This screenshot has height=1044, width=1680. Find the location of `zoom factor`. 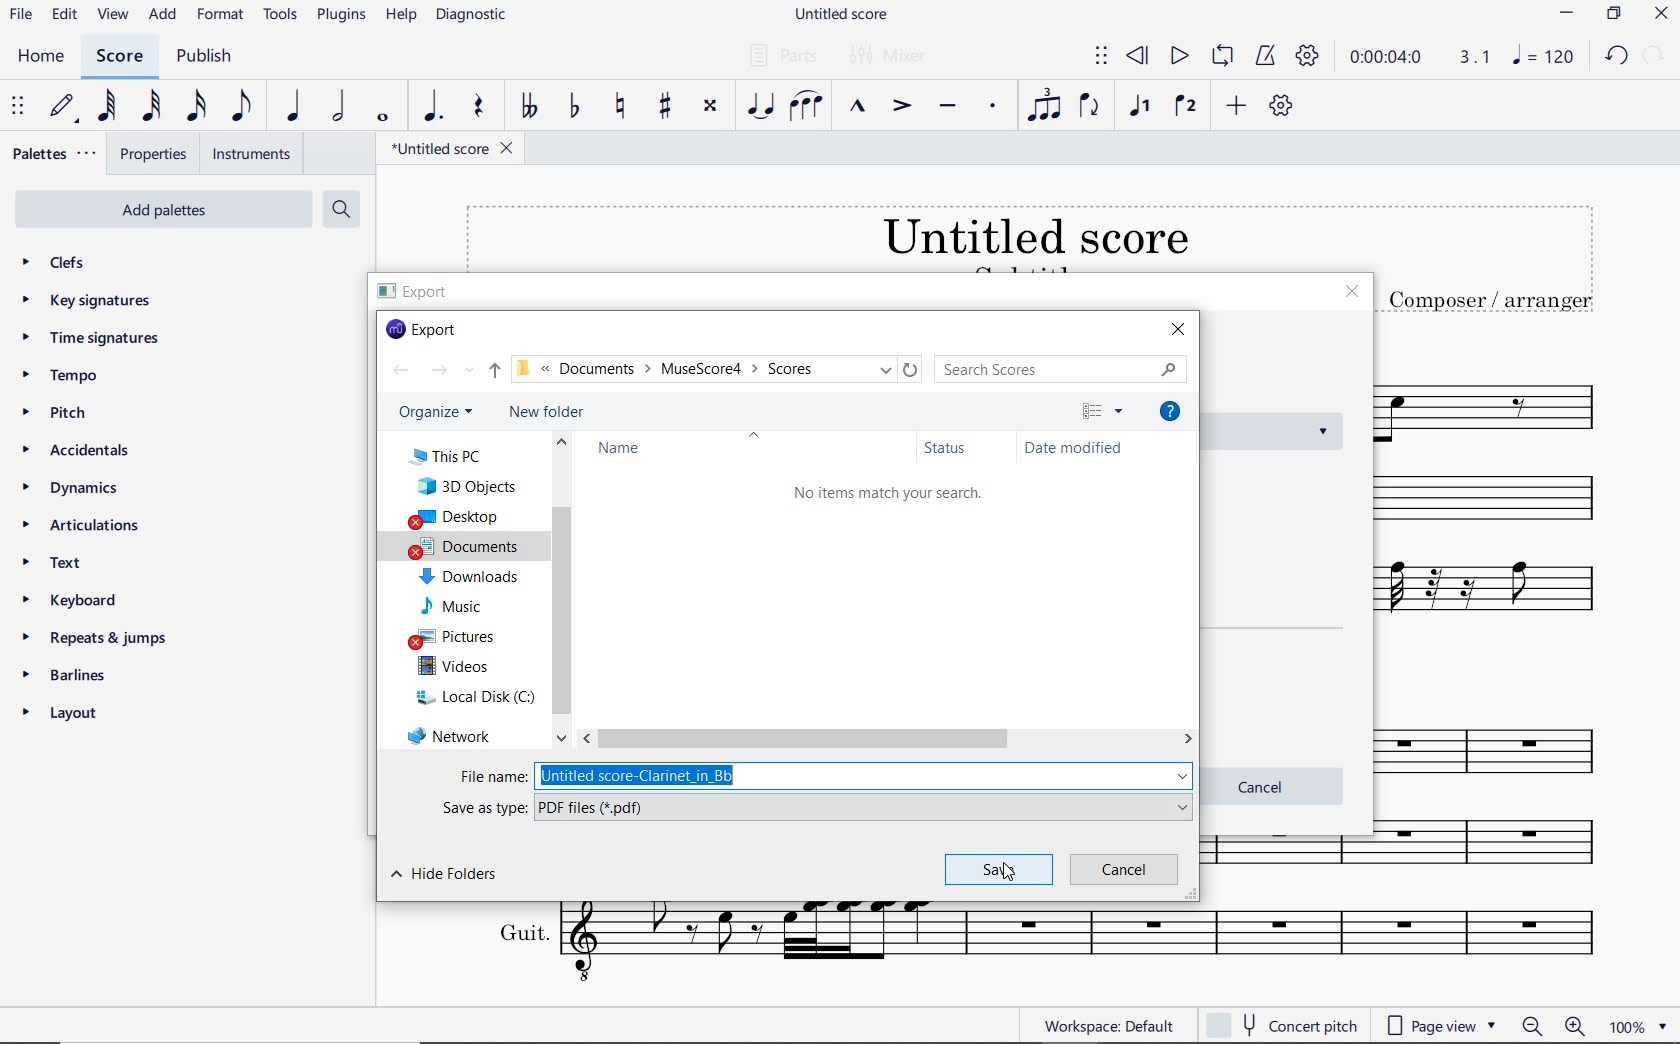

zoom factor is located at coordinates (1636, 1023).